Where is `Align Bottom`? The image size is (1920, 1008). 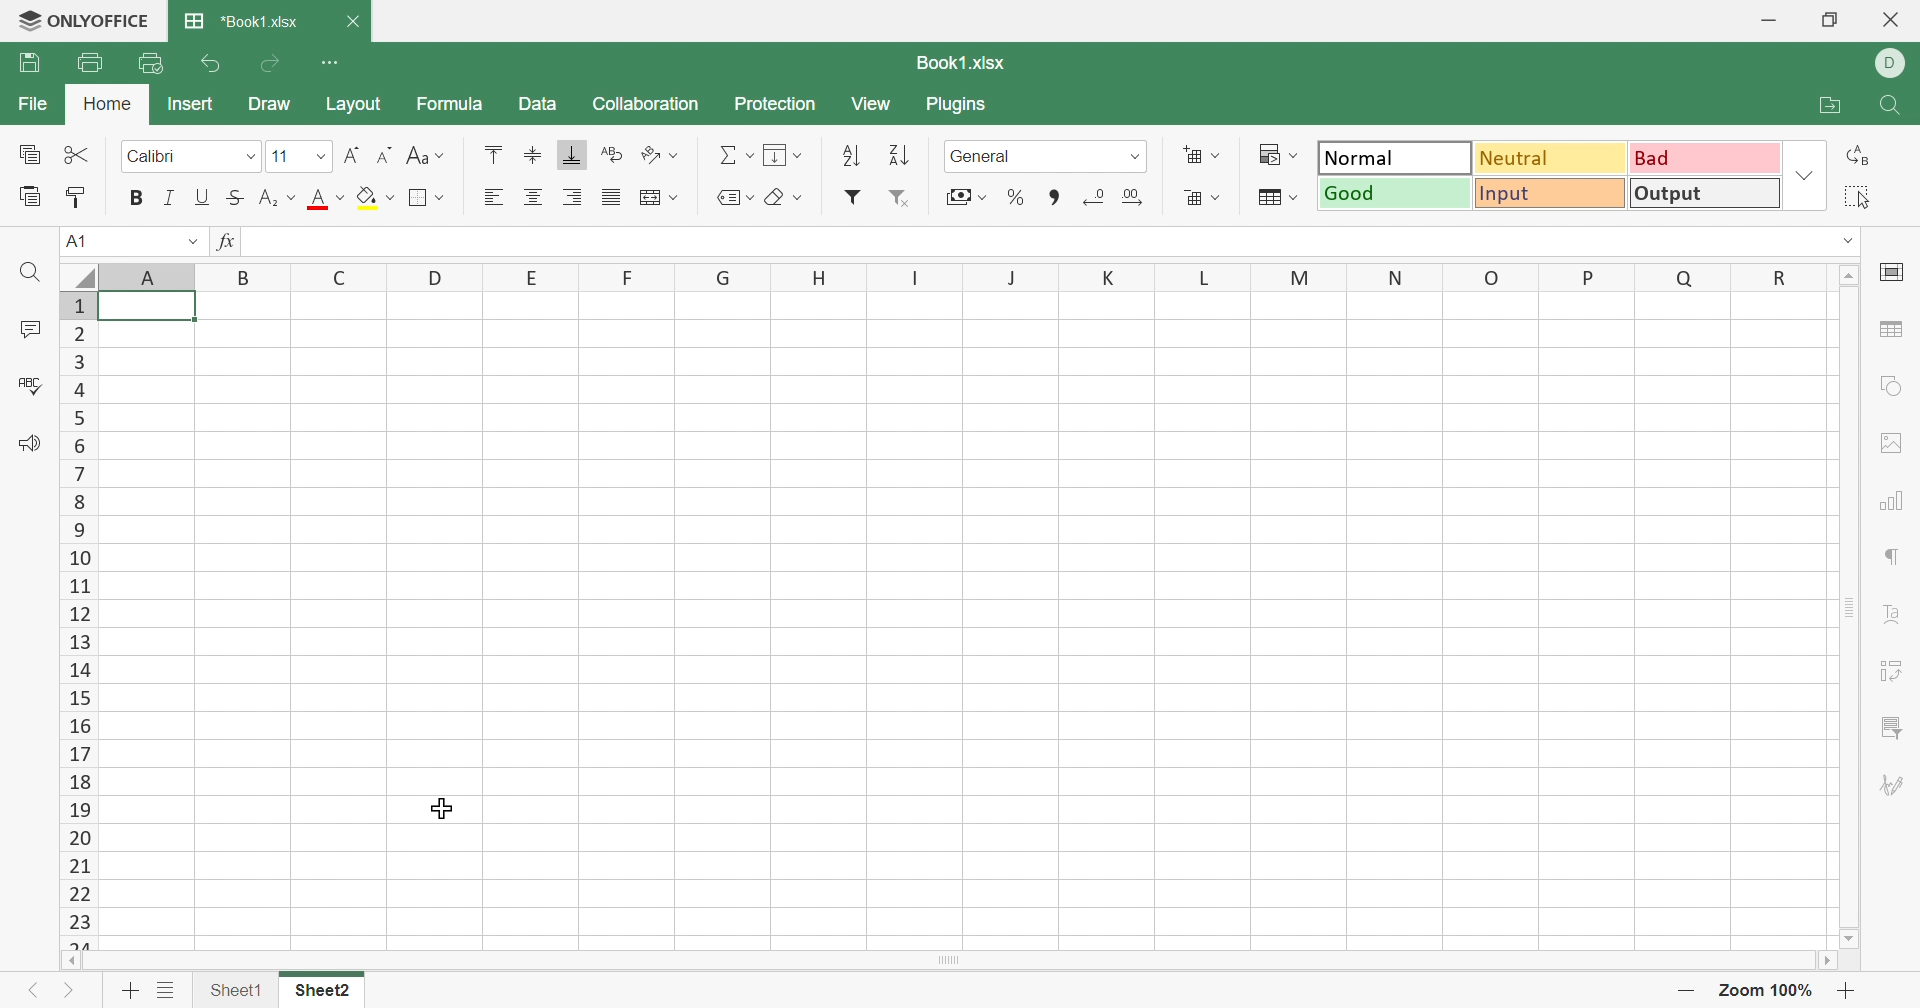 Align Bottom is located at coordinates (574, 154).